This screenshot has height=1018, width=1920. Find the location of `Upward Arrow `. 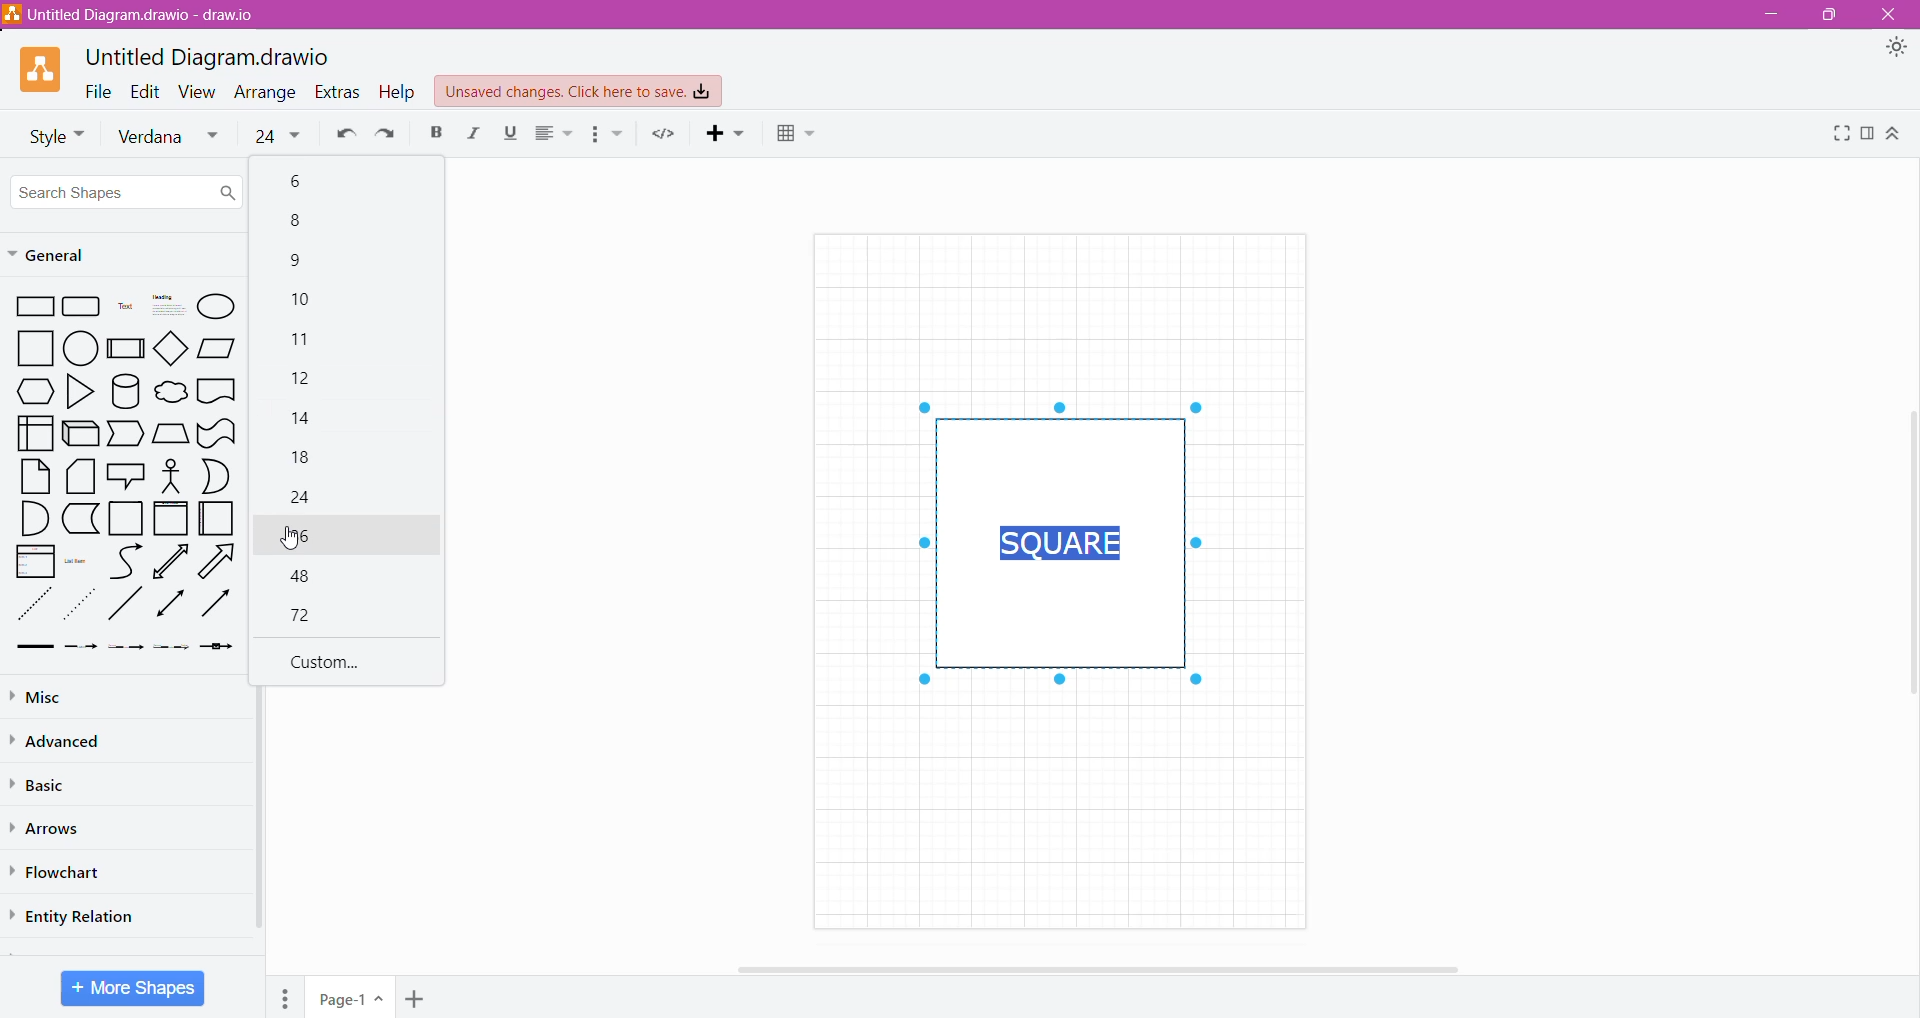

Upward Arrow  is located at coordinates (172, 562).